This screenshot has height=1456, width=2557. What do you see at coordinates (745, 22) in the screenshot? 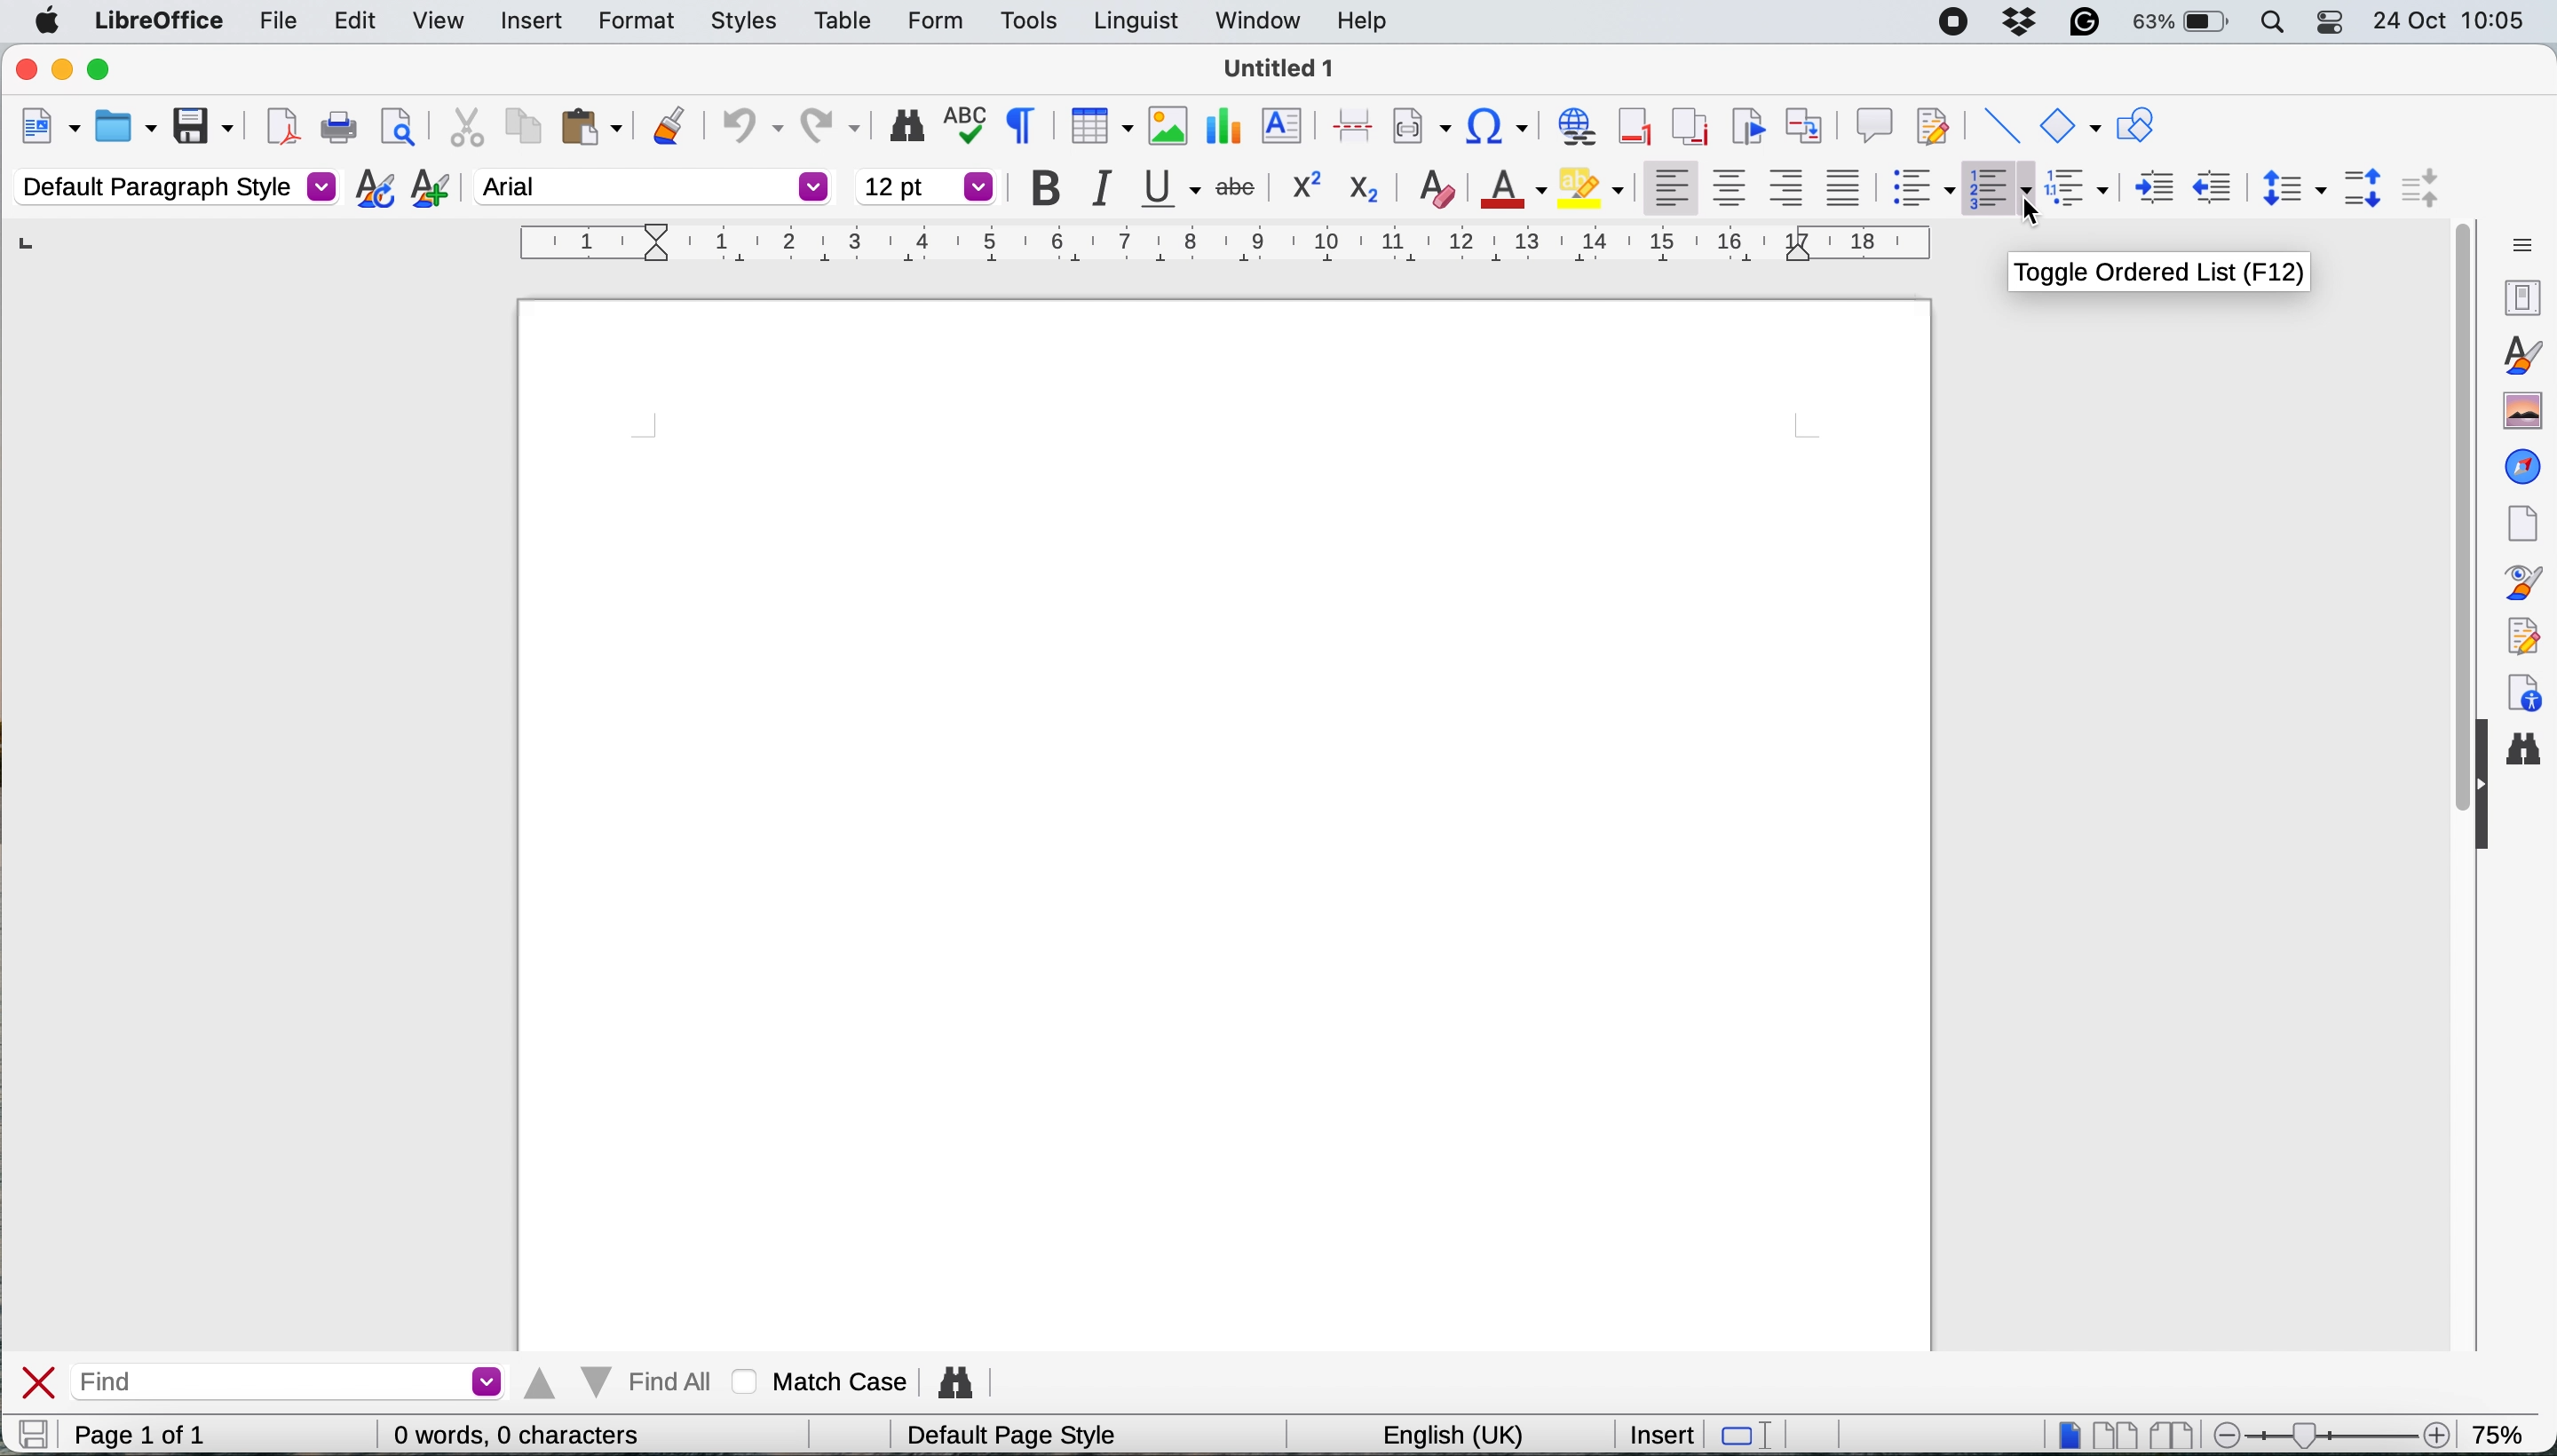
I see `styles` at bounding box center [745, 22].